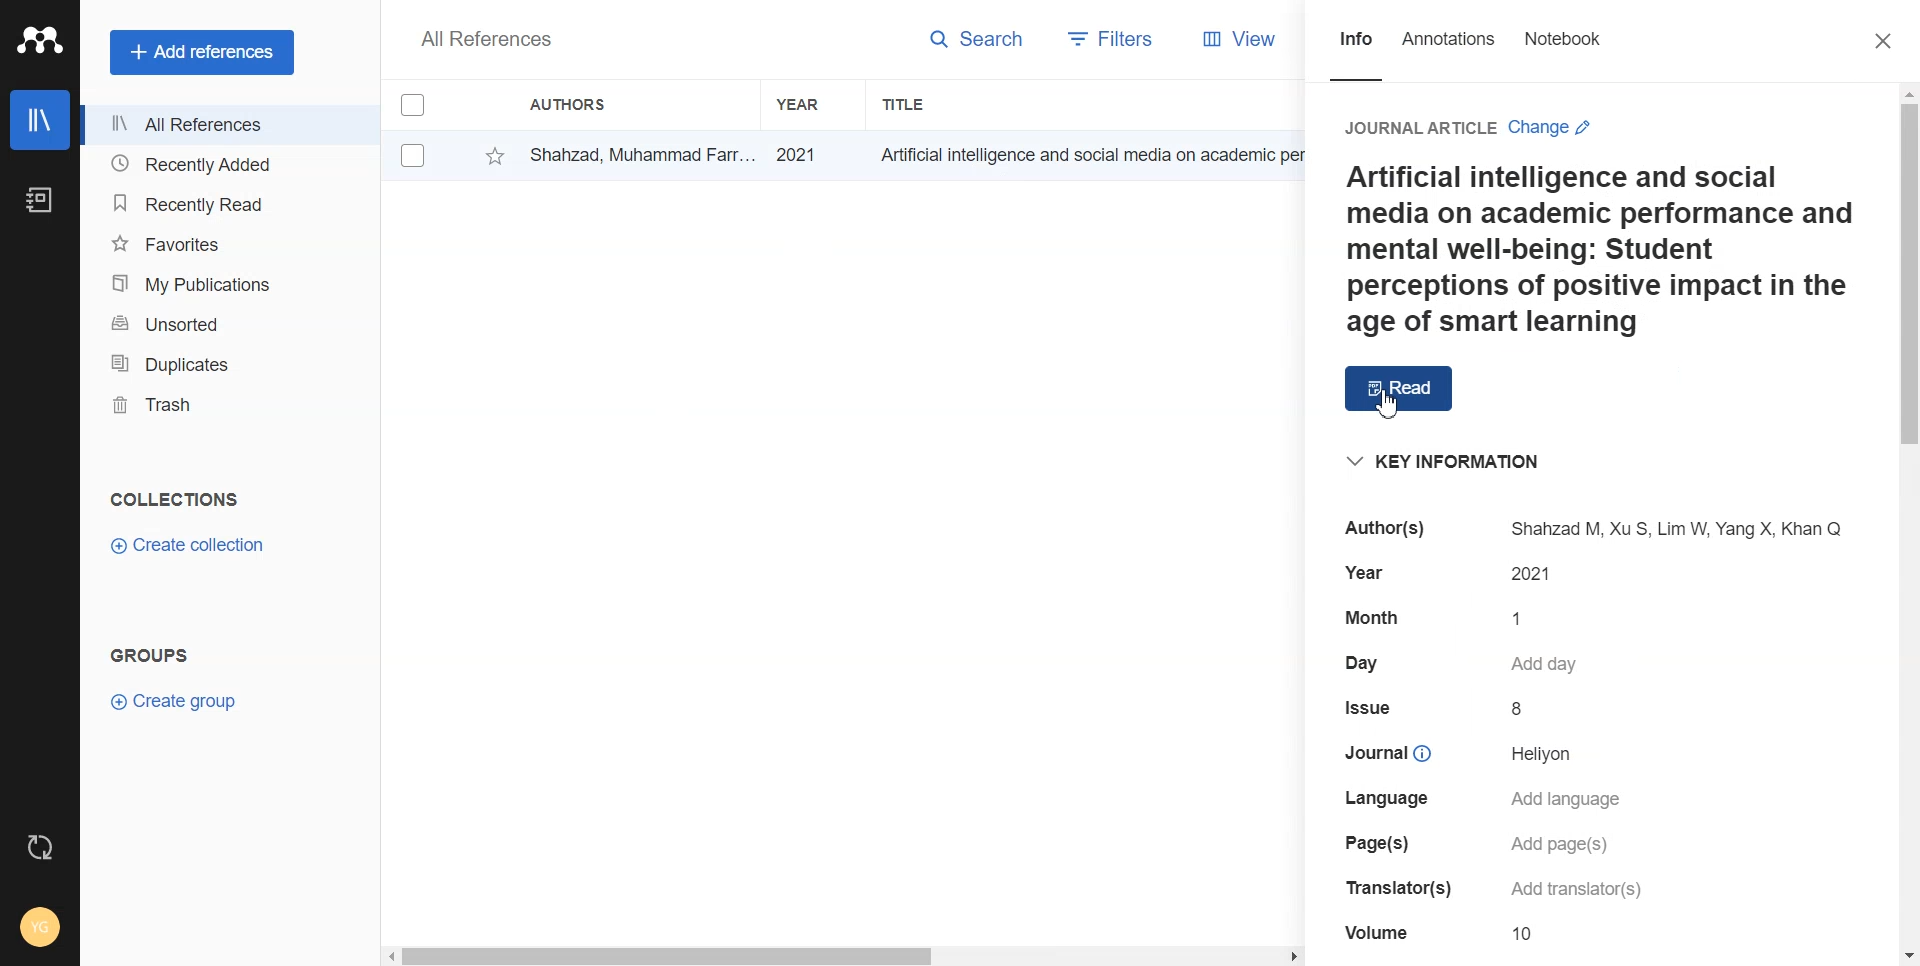  Describe the element at coordinates (38, 926) in the screenshot. I see `Account` at that location.